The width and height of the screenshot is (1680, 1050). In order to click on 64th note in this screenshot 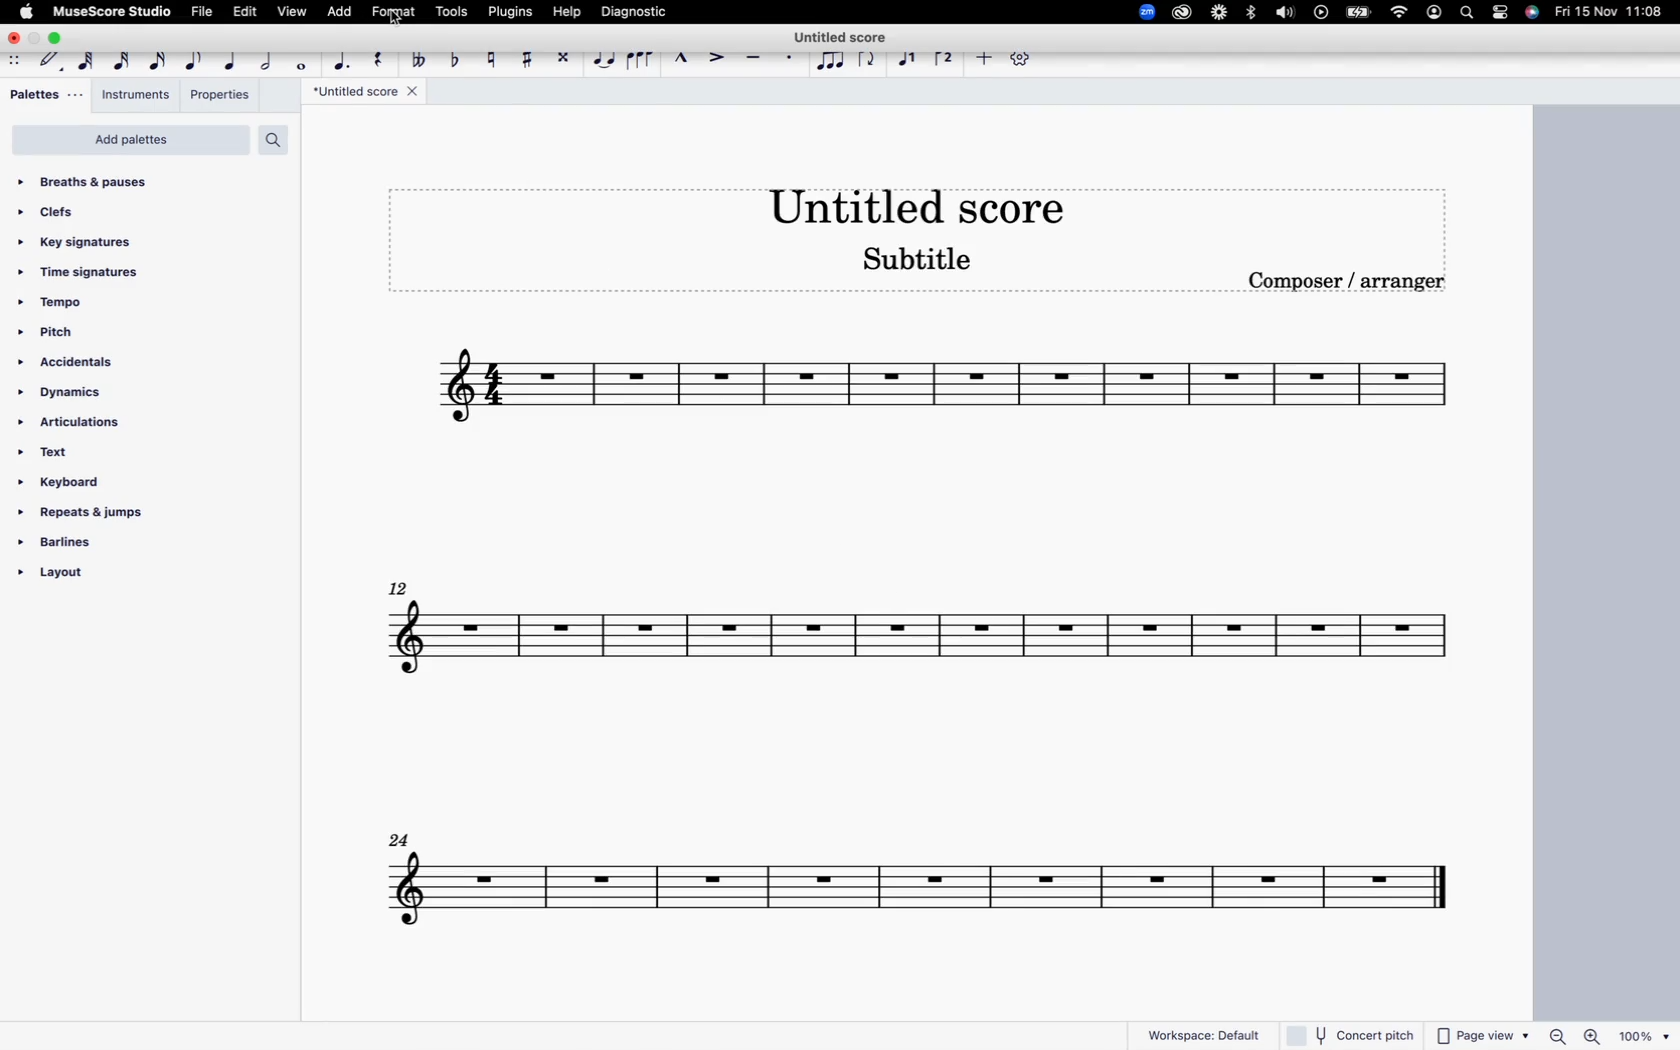, I will do `click(86, 63)`.